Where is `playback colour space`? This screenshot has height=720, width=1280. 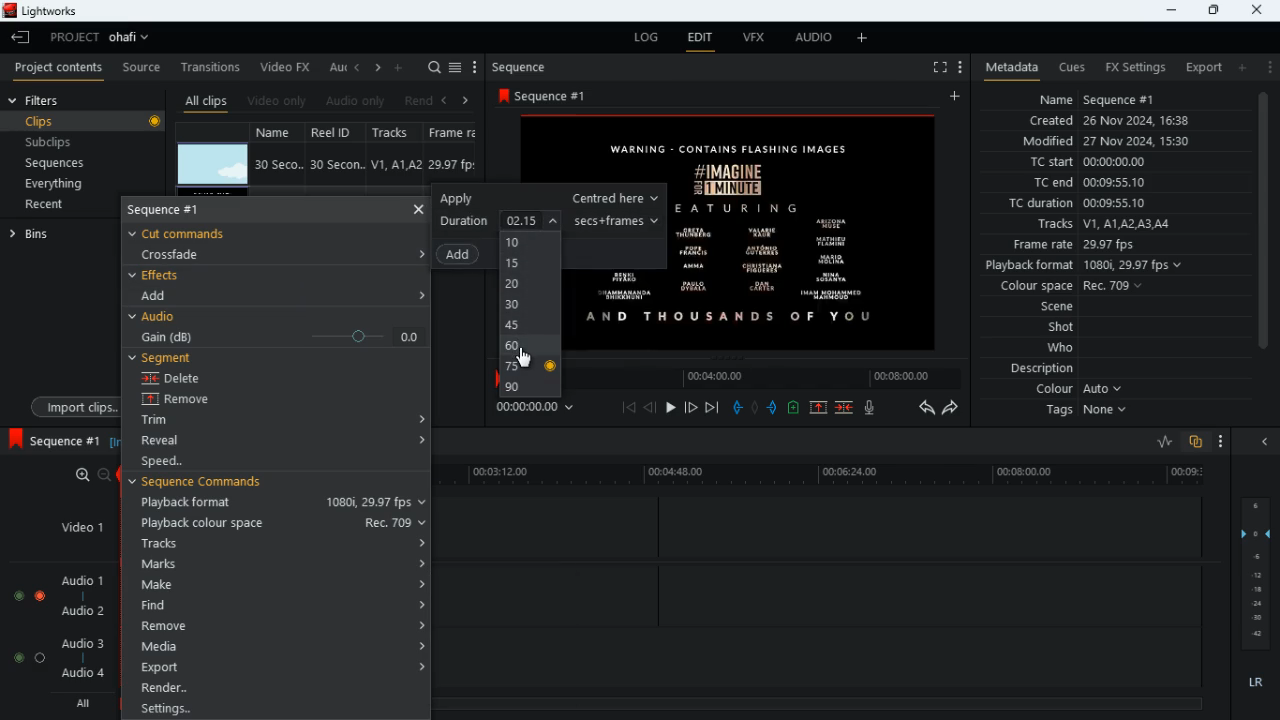 playback colour space is located at coordinates (282, 523).